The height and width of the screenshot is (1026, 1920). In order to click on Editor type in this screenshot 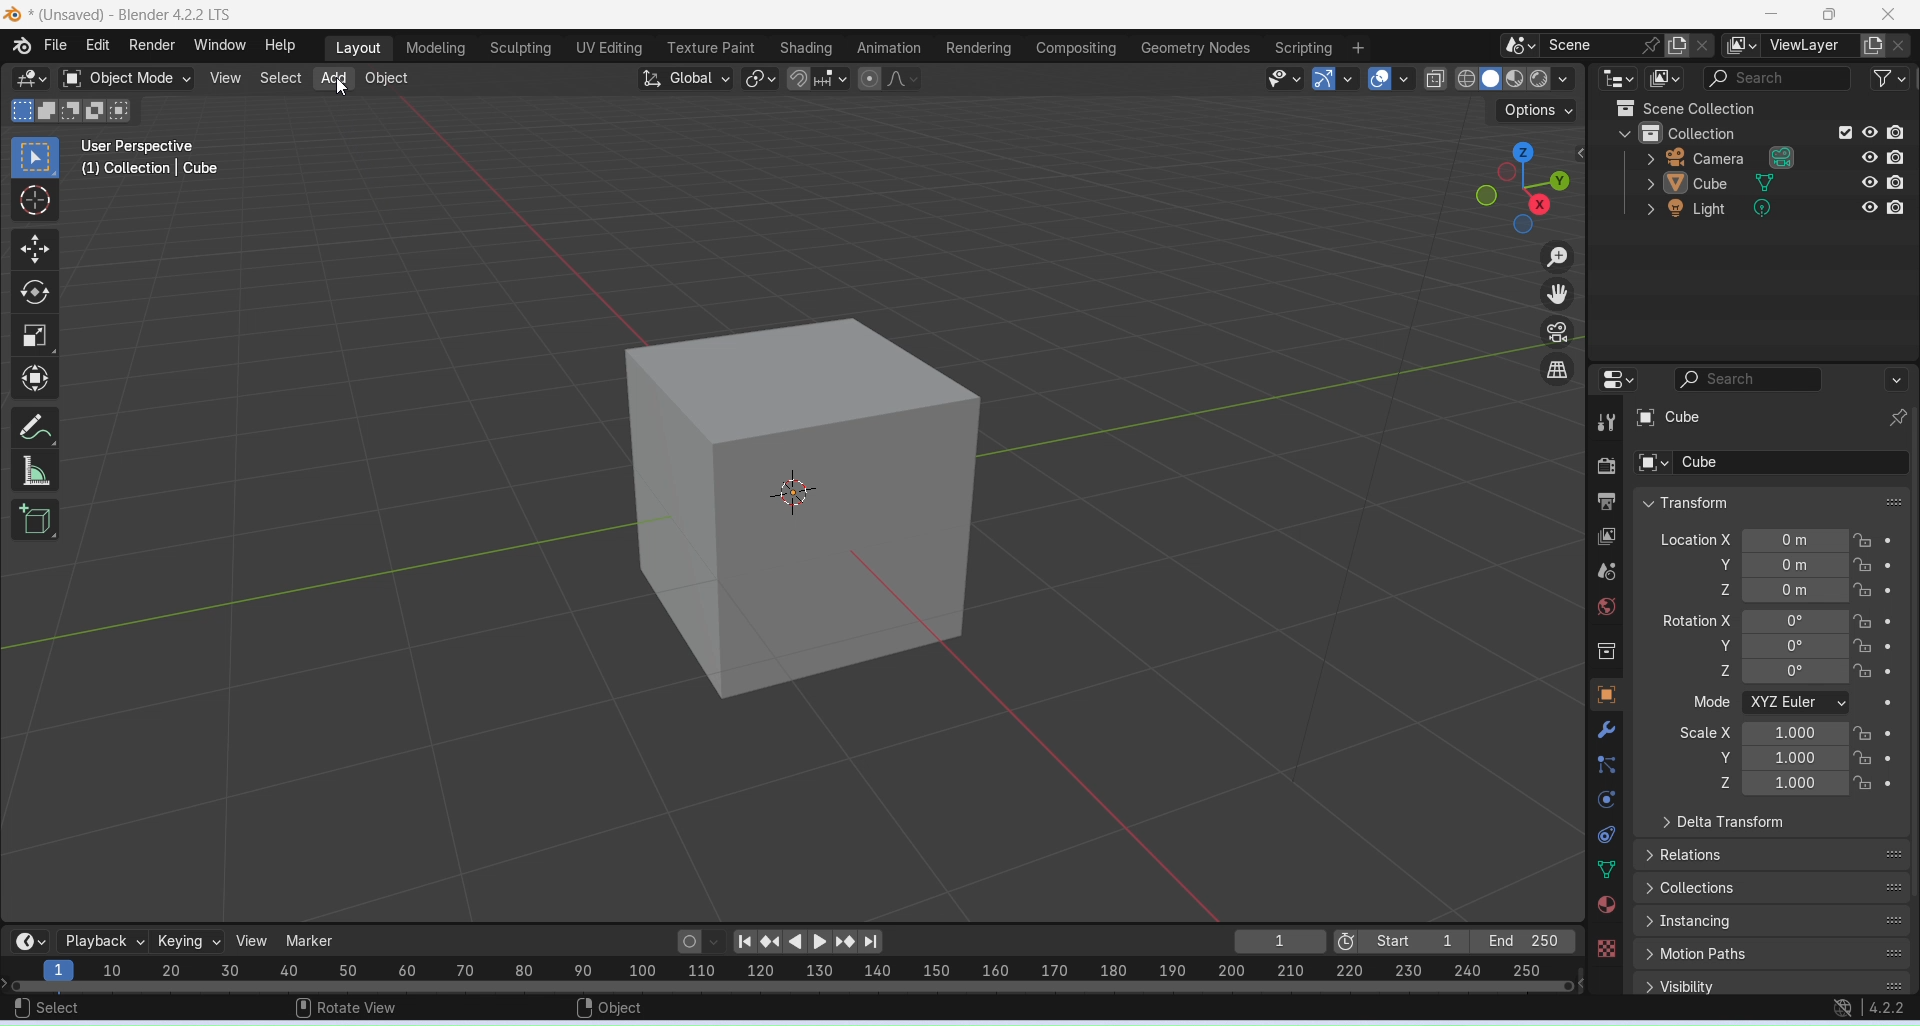, I will do `click(27, 940)`.